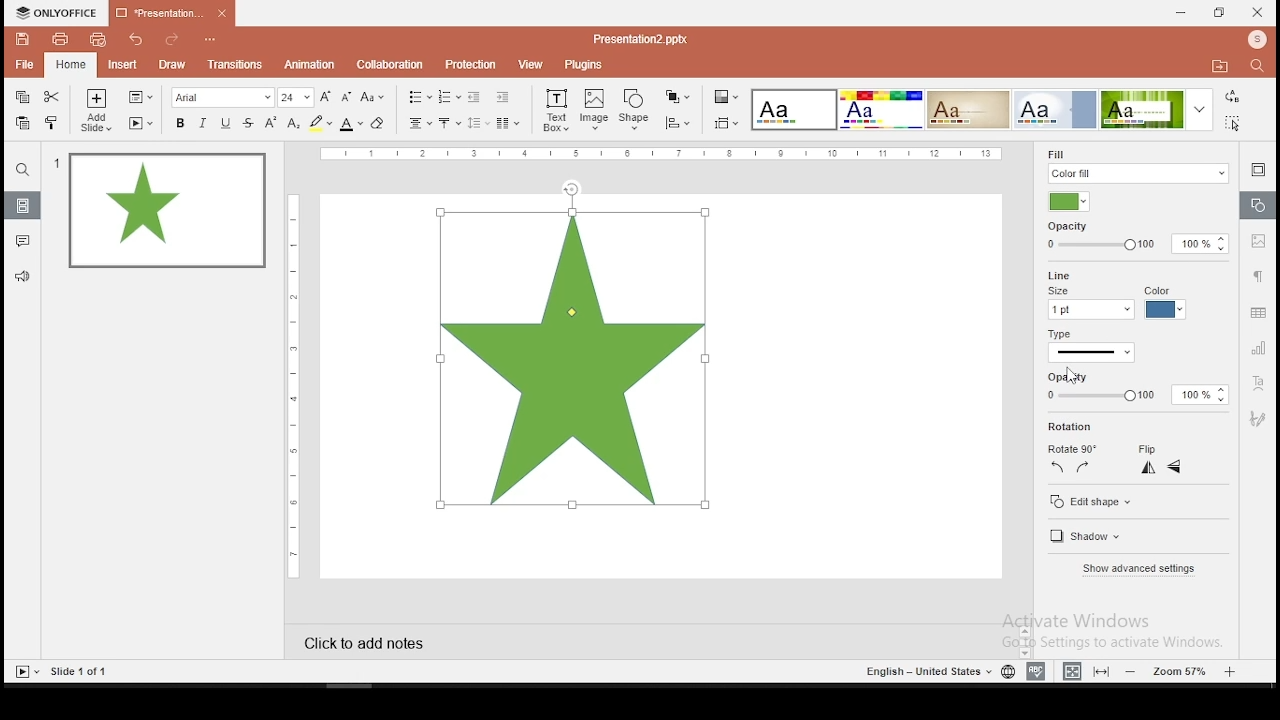 The width and height of the screenshot is (1280, 720). I want to click on click to add notes, so click(382, 641).